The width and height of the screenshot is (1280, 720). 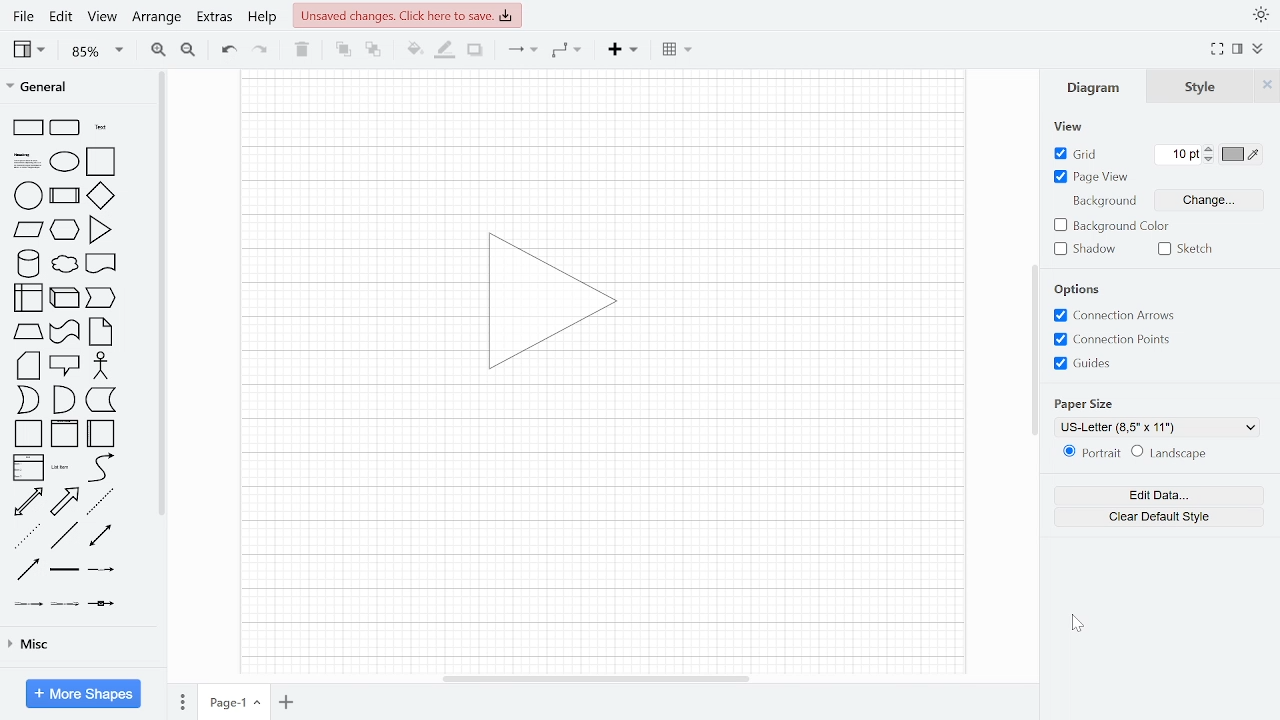 I want to click on Increase grid pt, so click(x=1209, y=148).